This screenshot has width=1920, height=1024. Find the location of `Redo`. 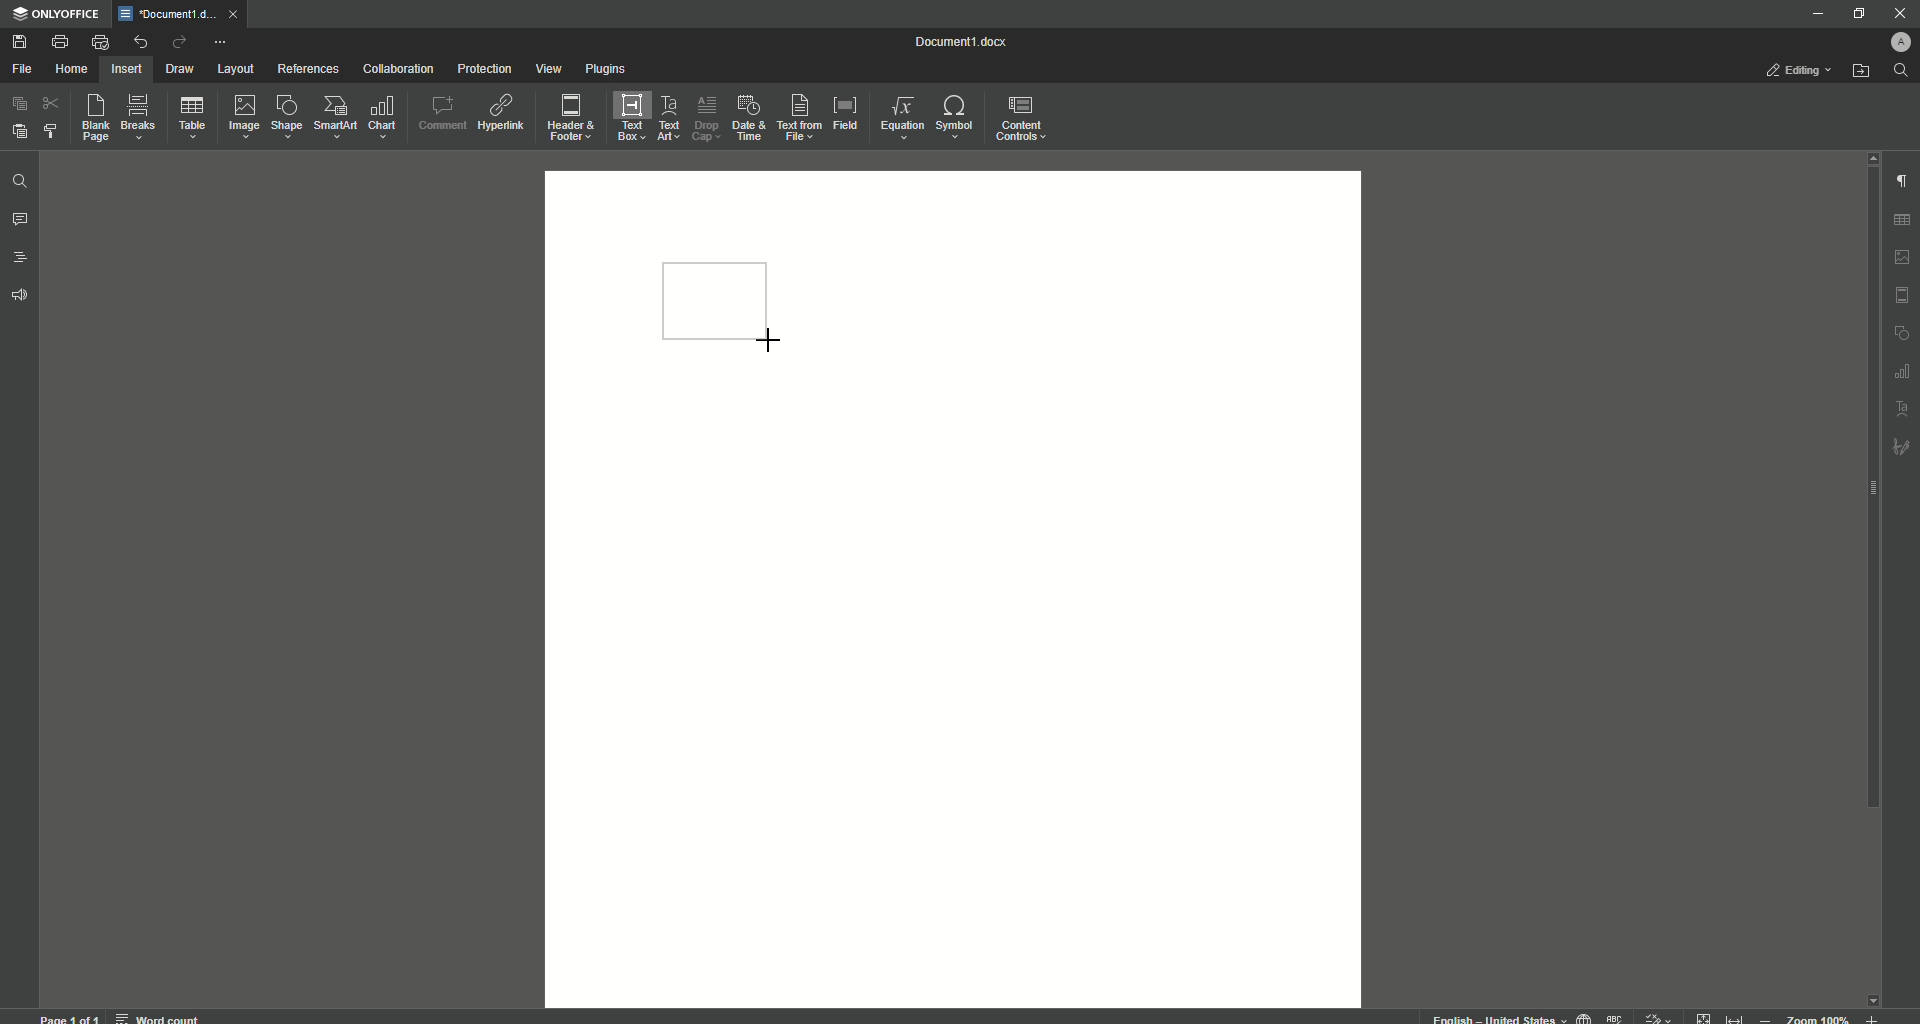

Redo is located at coordinates (178, 44).